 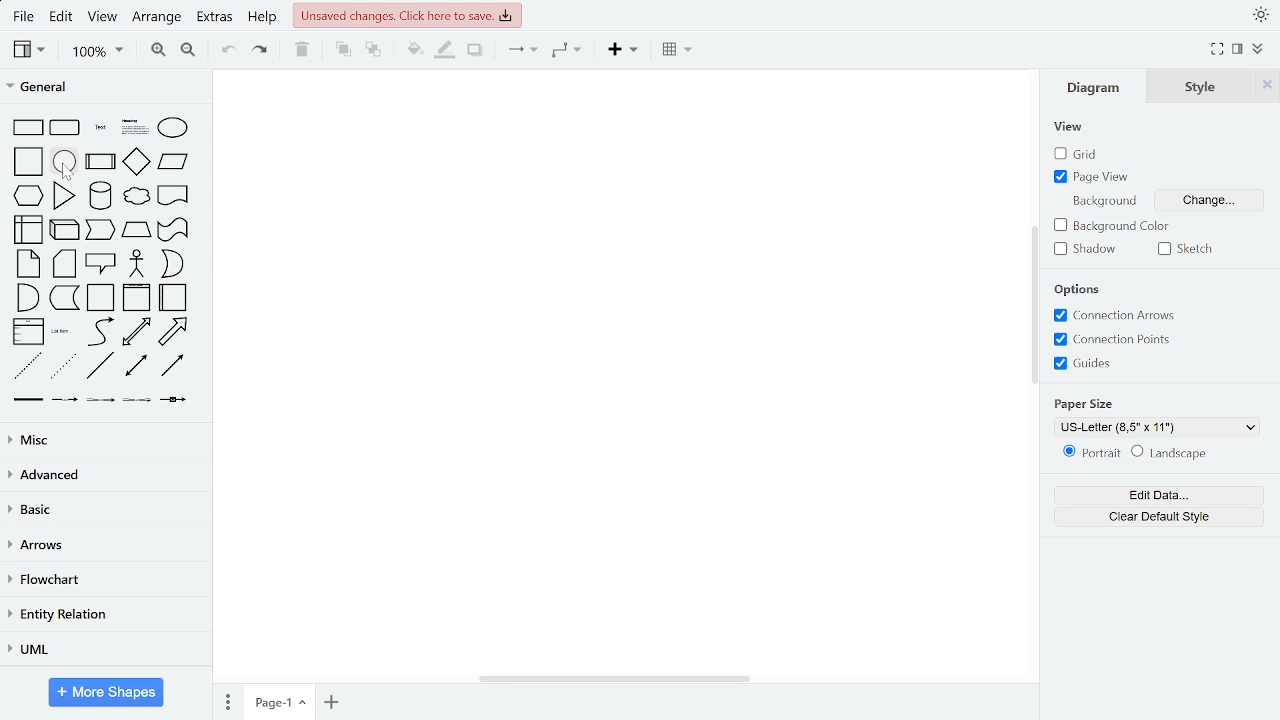 What do you see at coordinates (1257, 50) in the screenshot?
I see `collapse` at bounding box center [1257, 50].